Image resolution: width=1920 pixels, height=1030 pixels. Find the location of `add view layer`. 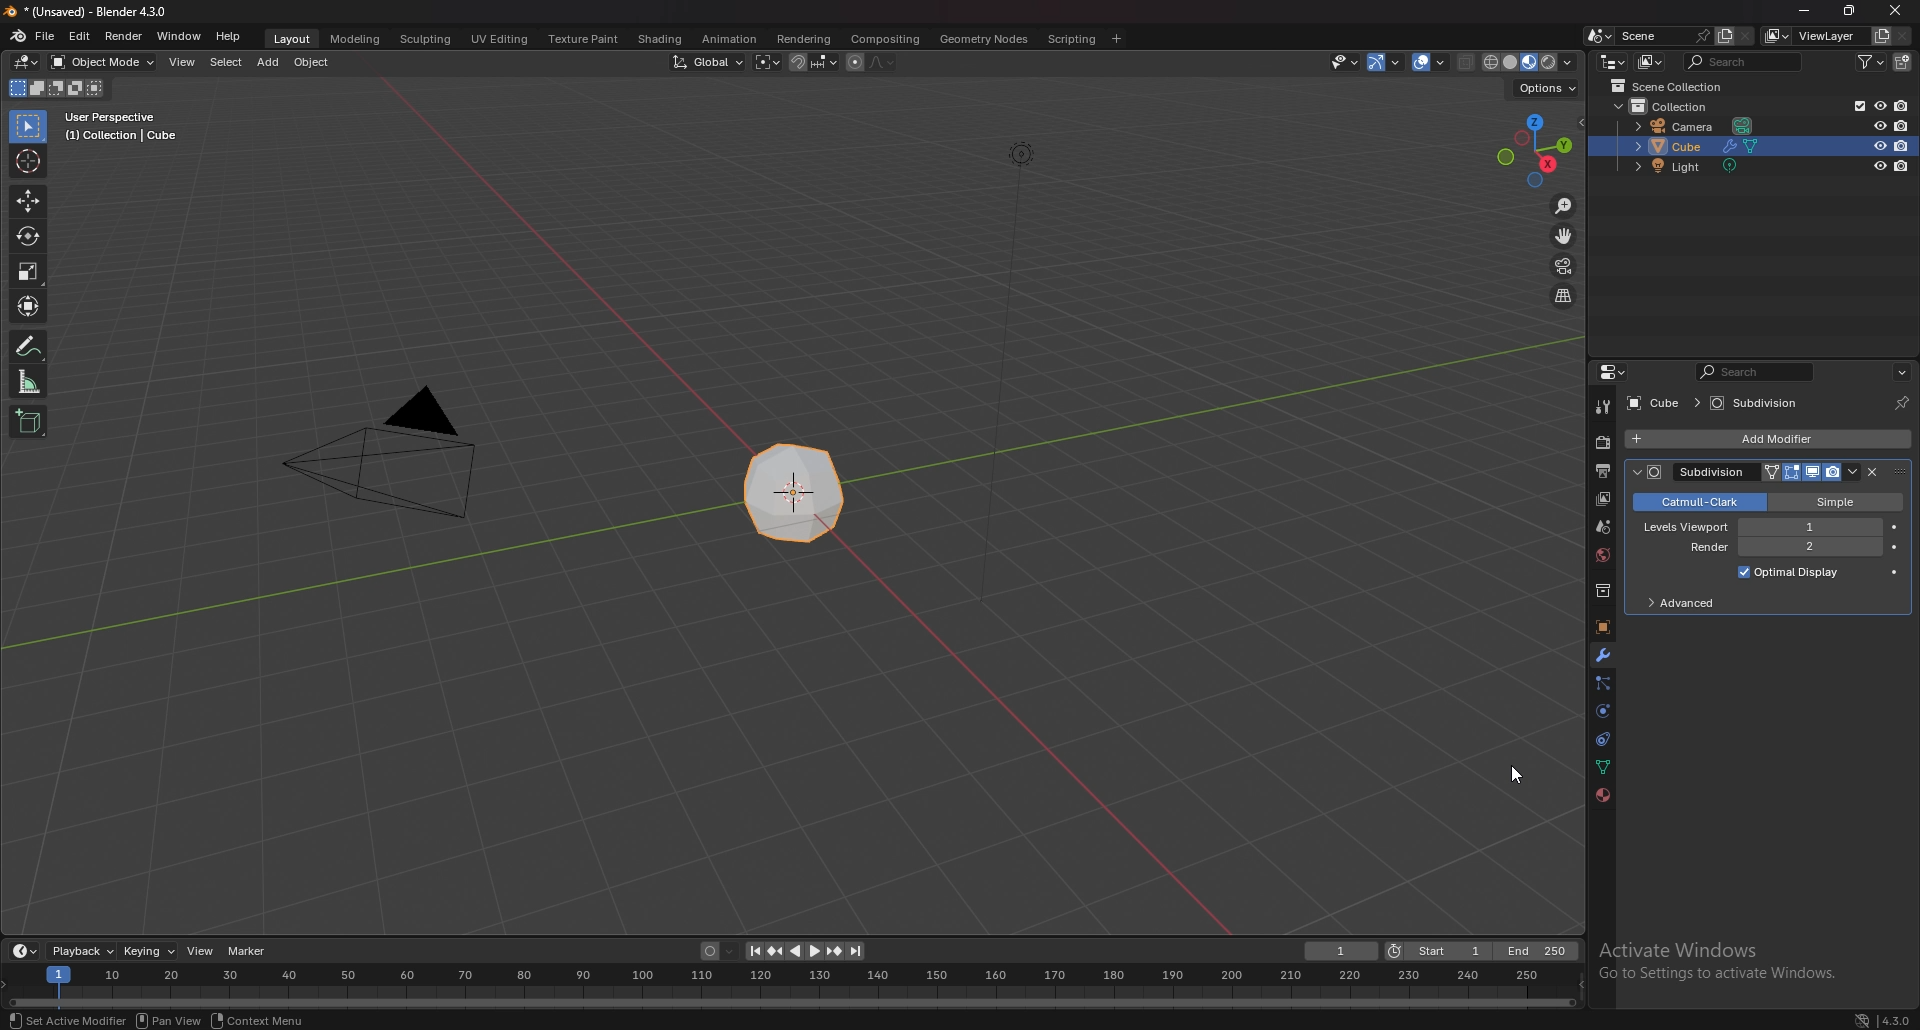

add view layer is located at coordinates (1880, 35).